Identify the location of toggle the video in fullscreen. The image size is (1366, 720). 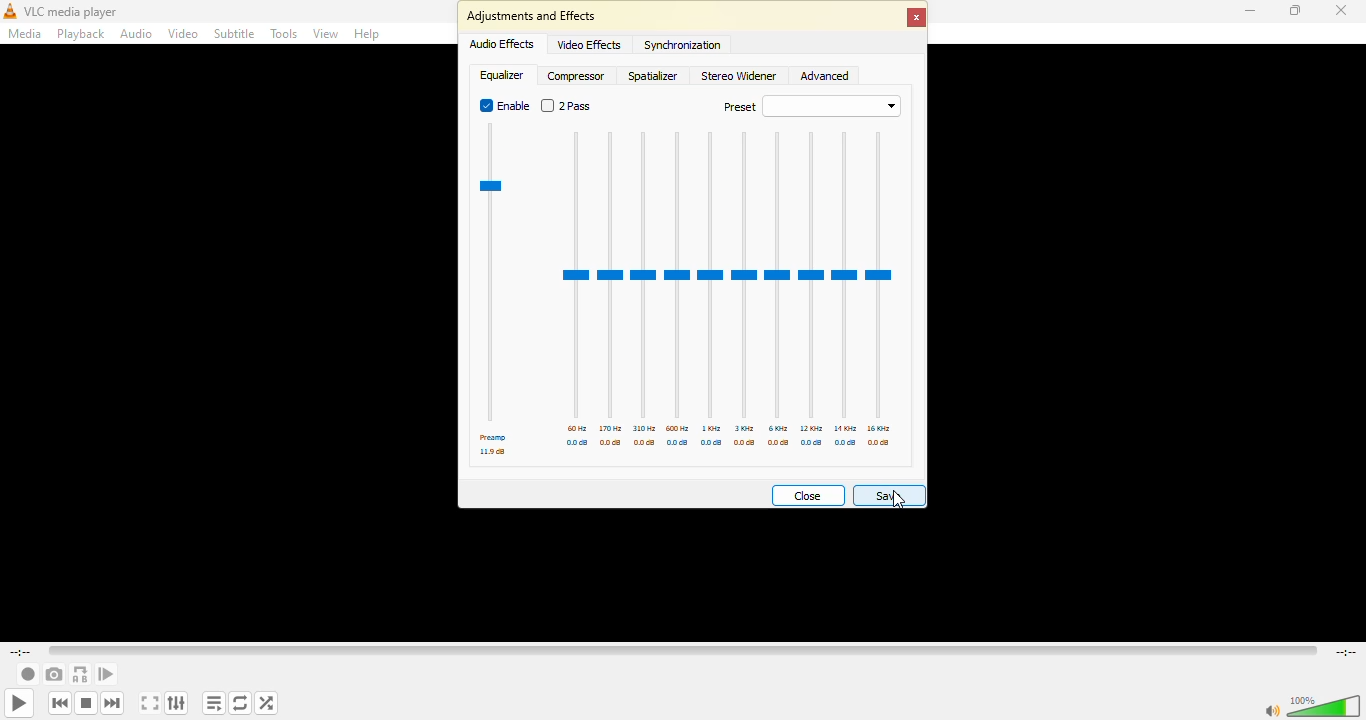
(149, 704).